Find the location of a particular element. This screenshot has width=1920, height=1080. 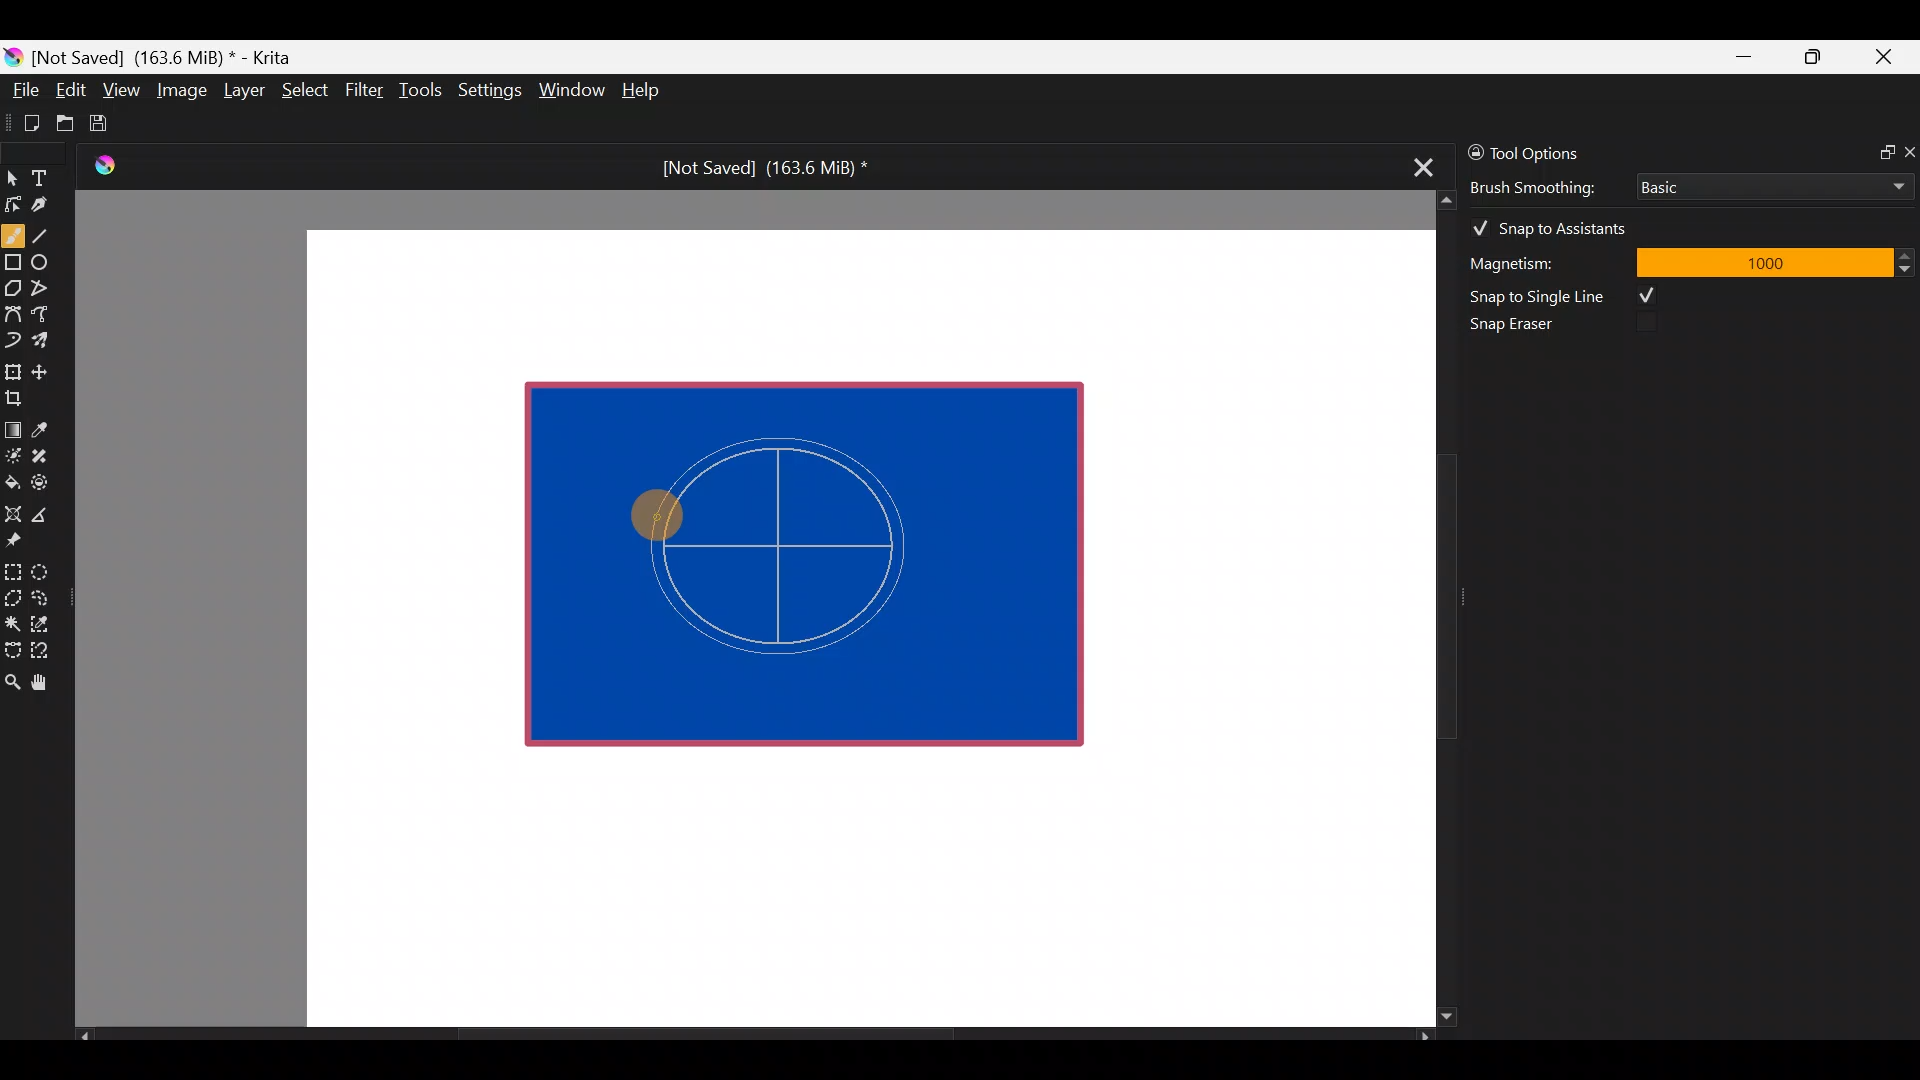

View is located at coordinates (122, 90).